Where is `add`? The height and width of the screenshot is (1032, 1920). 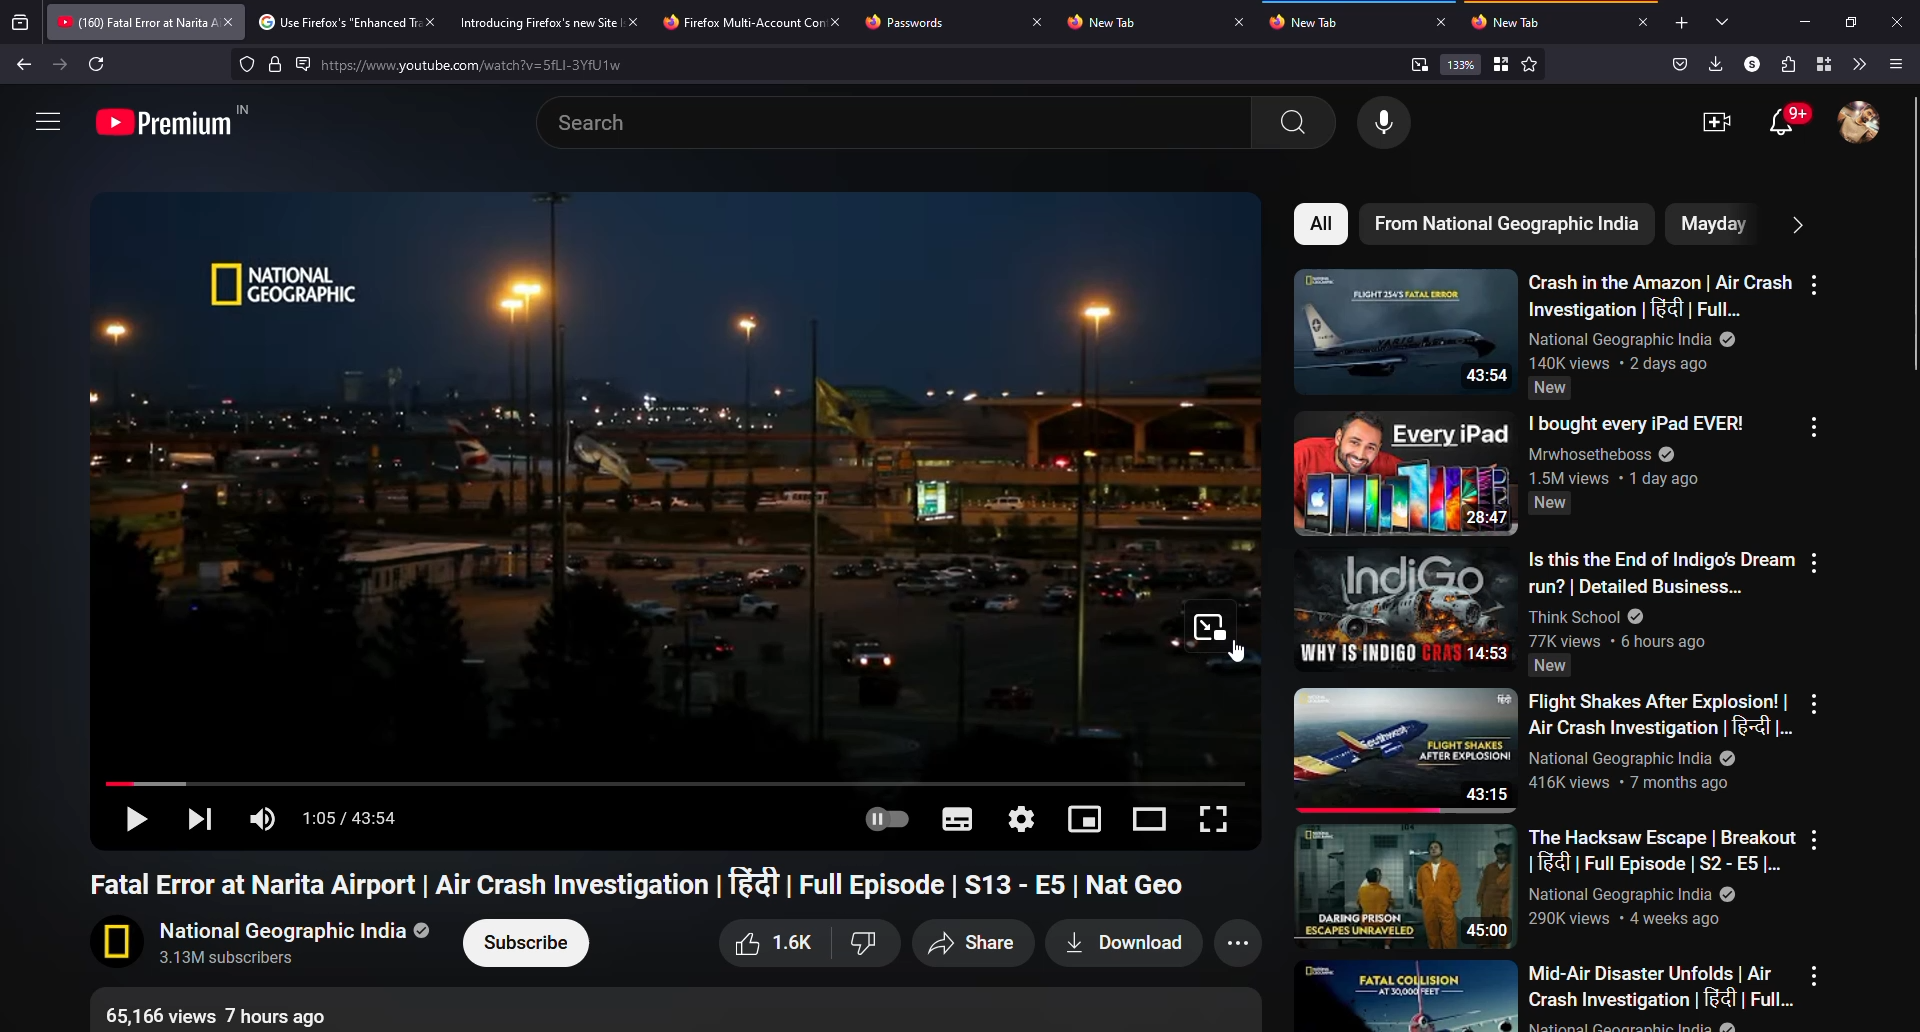
add is located at coordinates (1680, 24).